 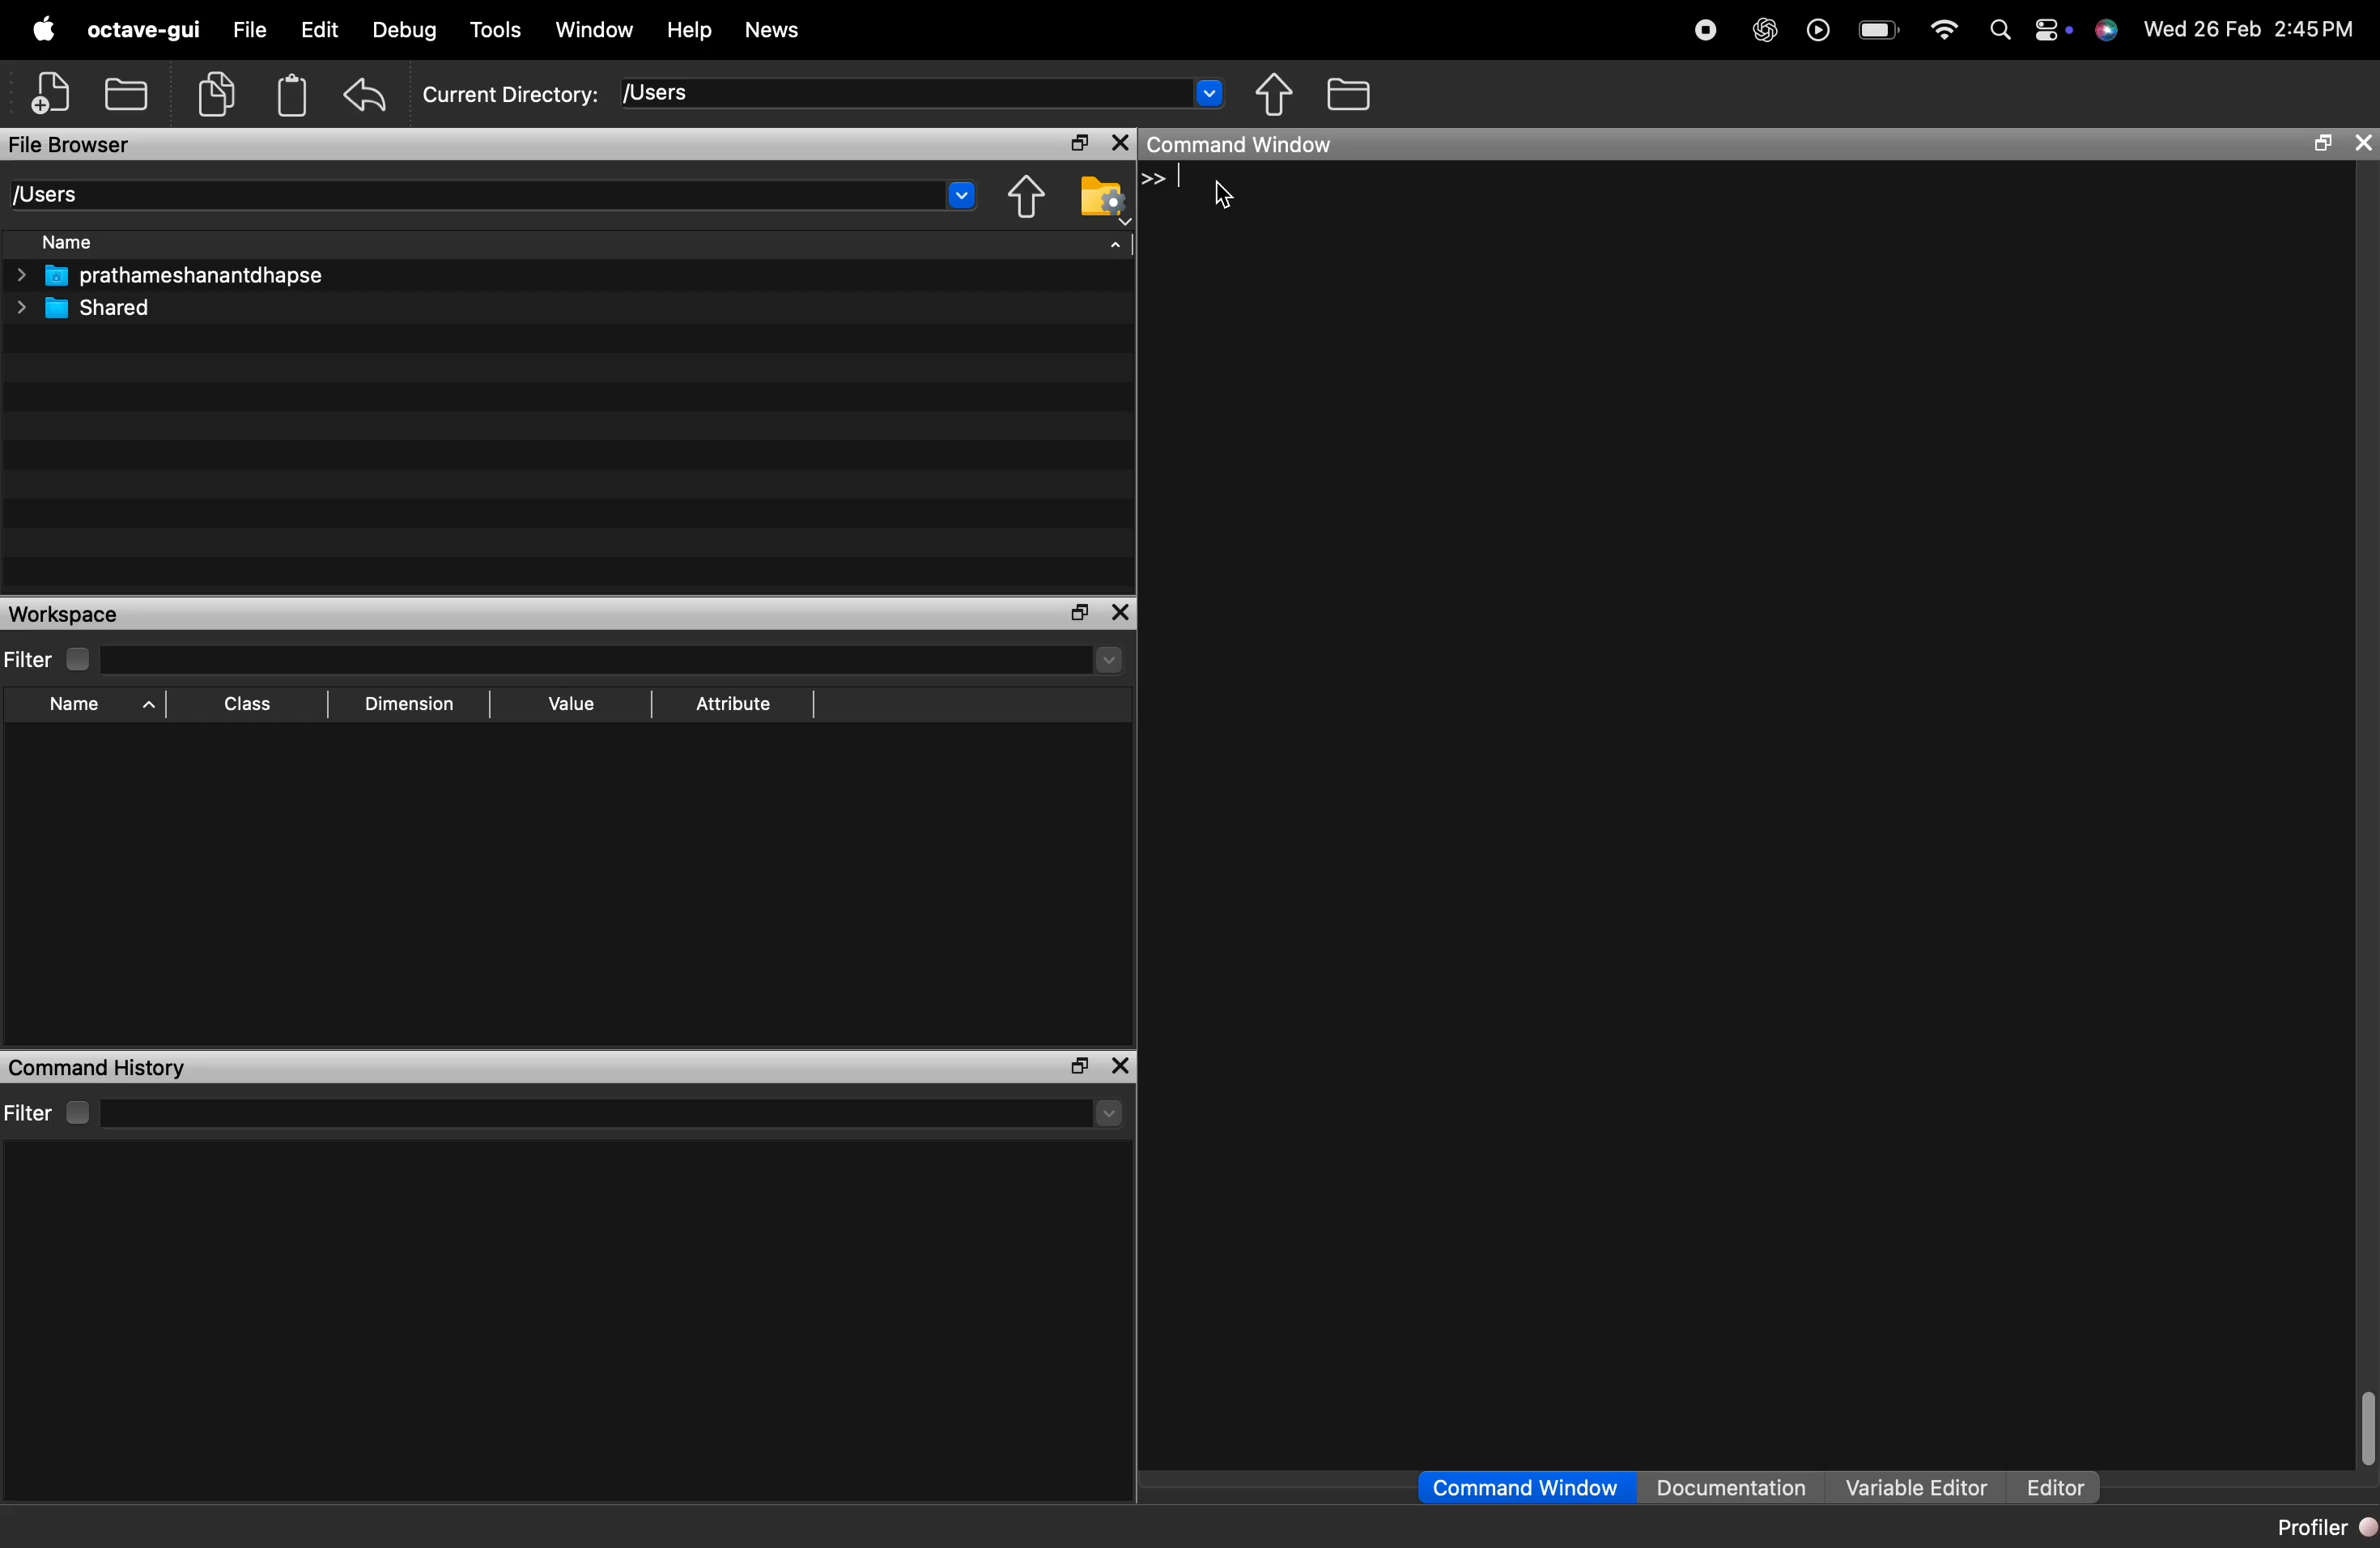 I want to click on prathameshanantdhapse, so click(x=188, y=278).